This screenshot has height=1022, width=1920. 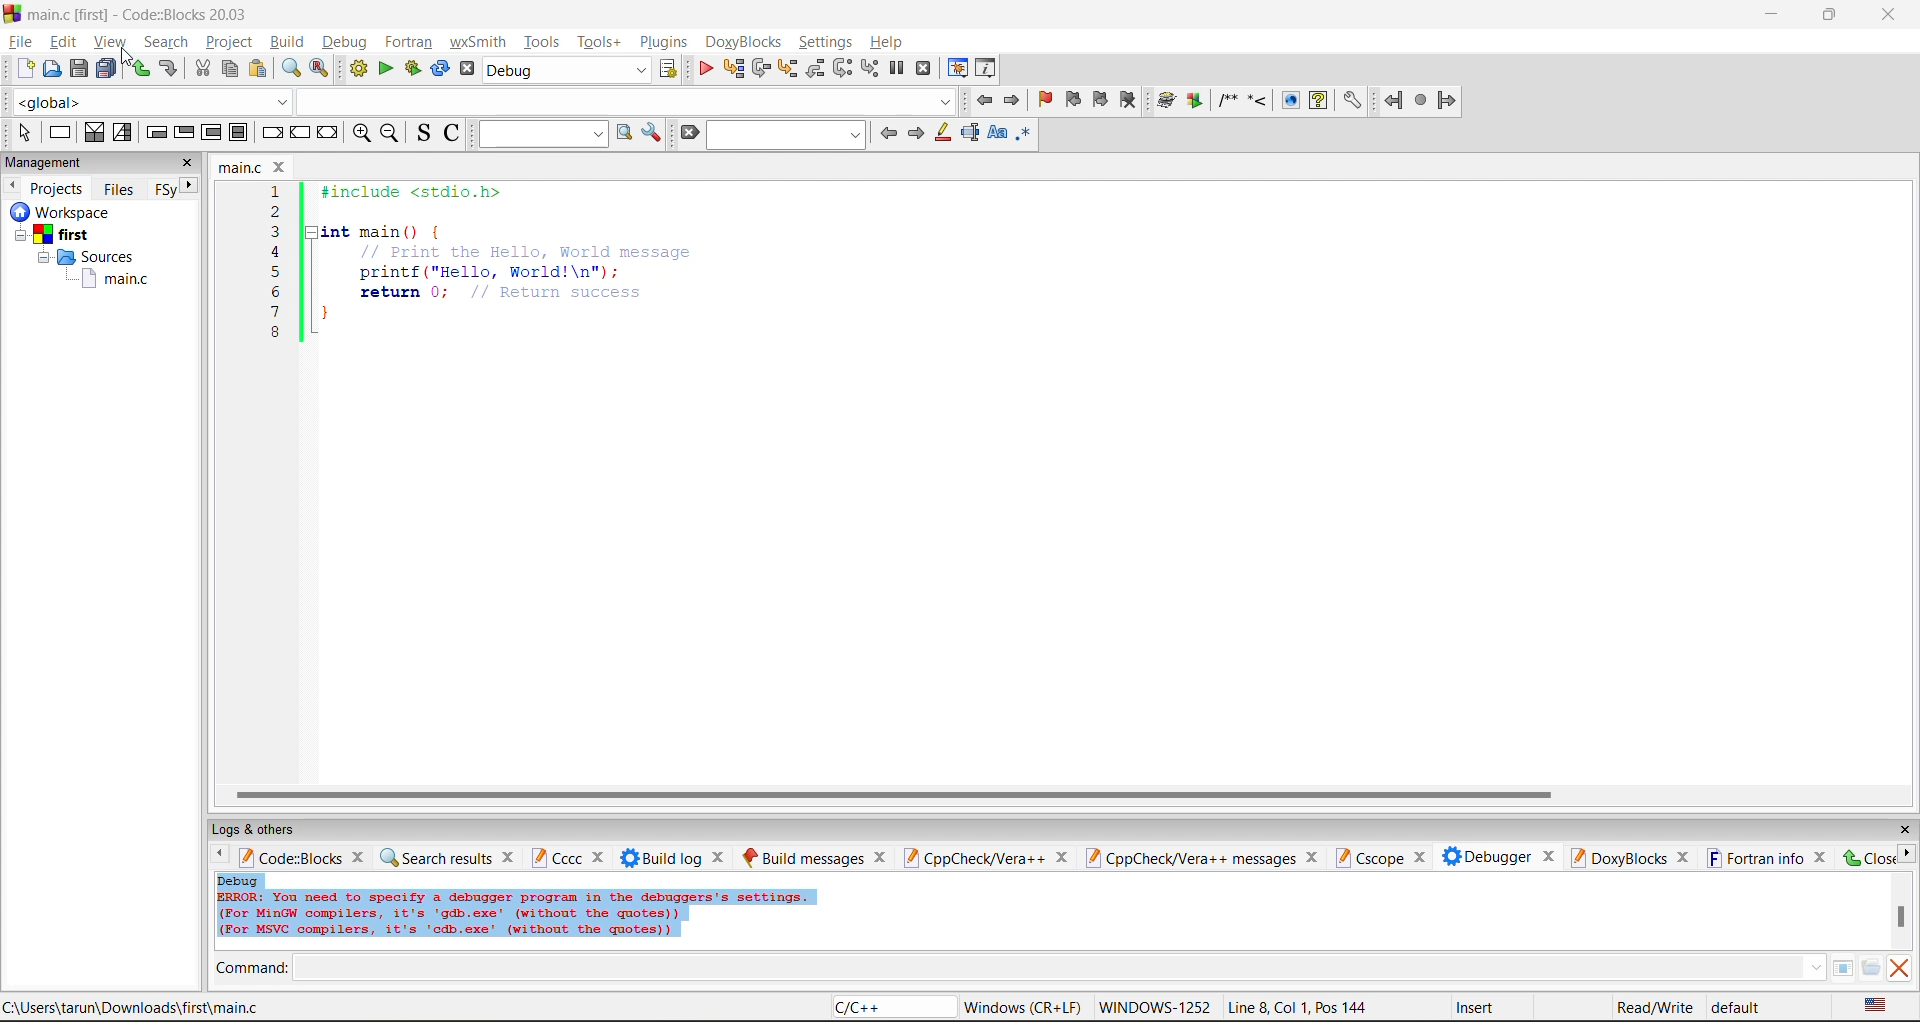 What do you see at coordinates (927, 68) in the screenshot?
I see `stop debugger` at bounding box center [927, 68].